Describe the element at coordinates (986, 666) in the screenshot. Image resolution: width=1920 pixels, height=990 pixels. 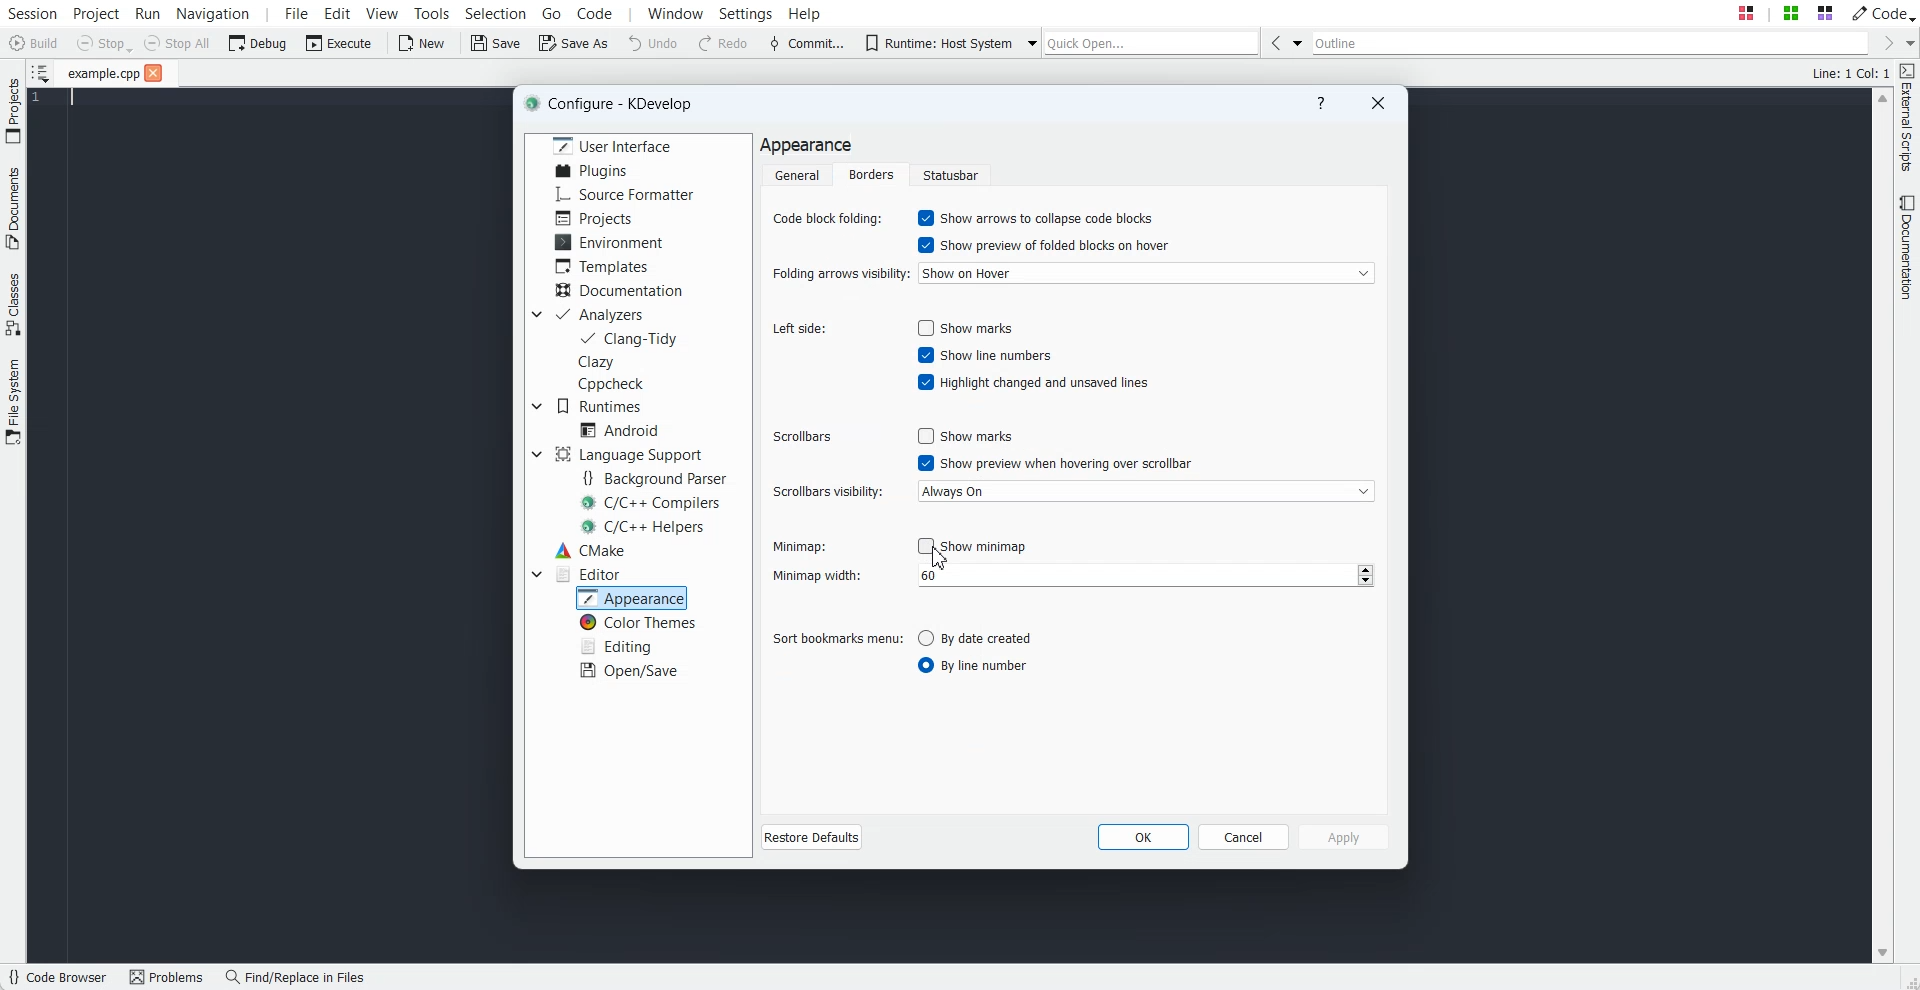
I see `Enable by line number` at that location.